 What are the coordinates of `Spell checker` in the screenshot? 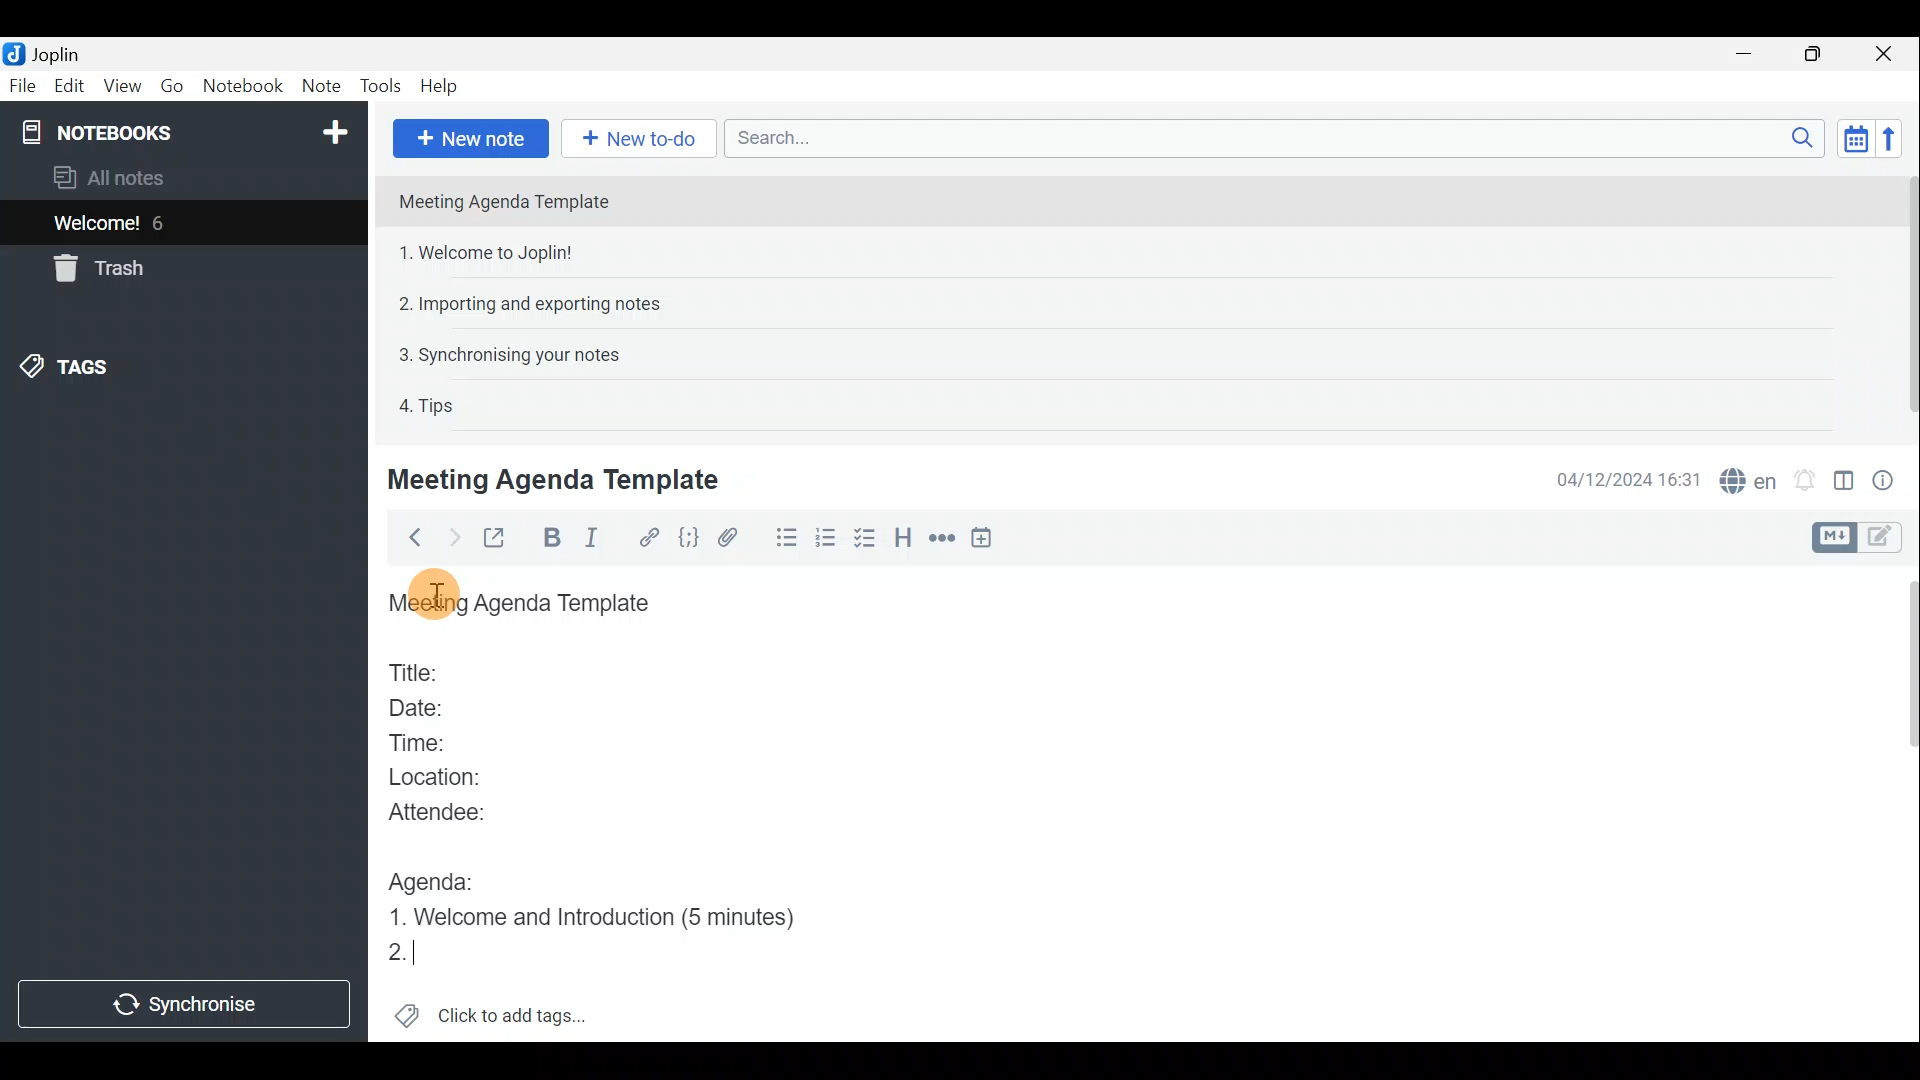 It's located at (1750, 478).